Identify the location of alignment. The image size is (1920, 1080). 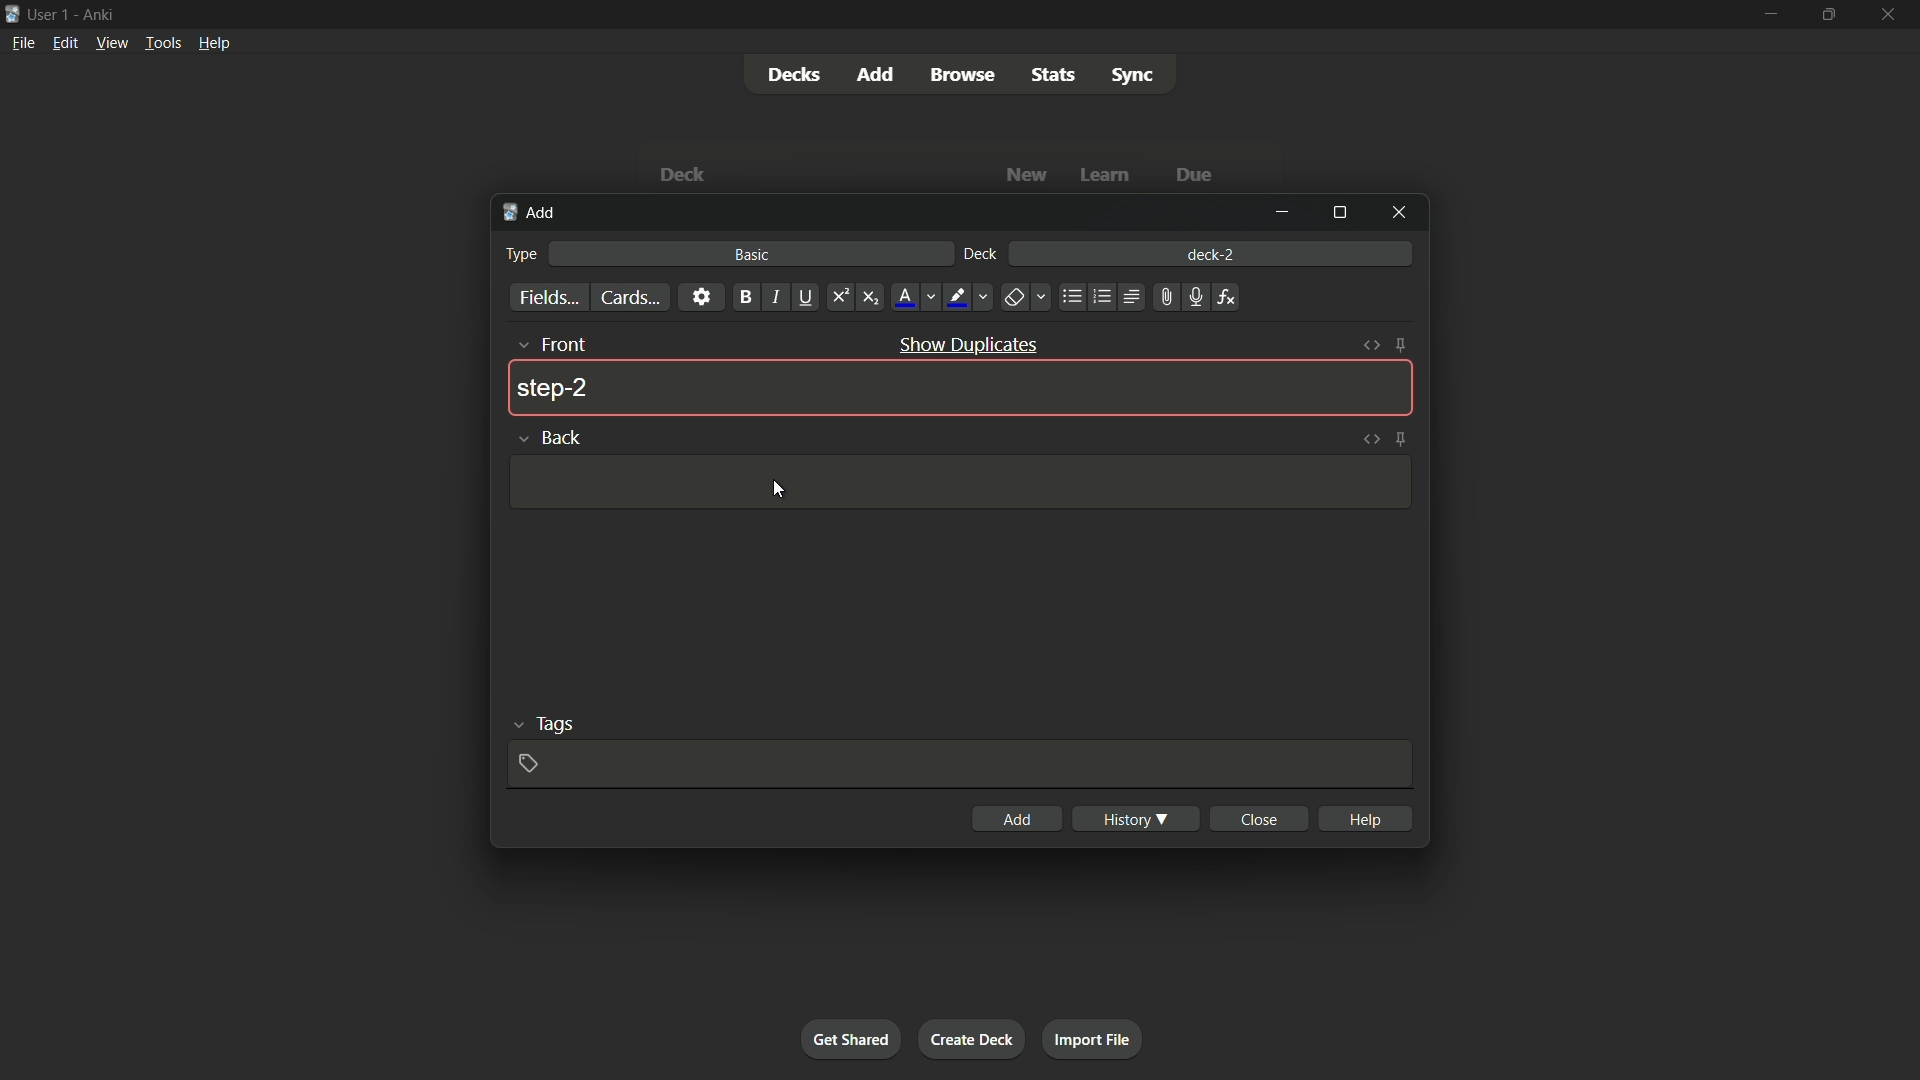
(1133, 296).